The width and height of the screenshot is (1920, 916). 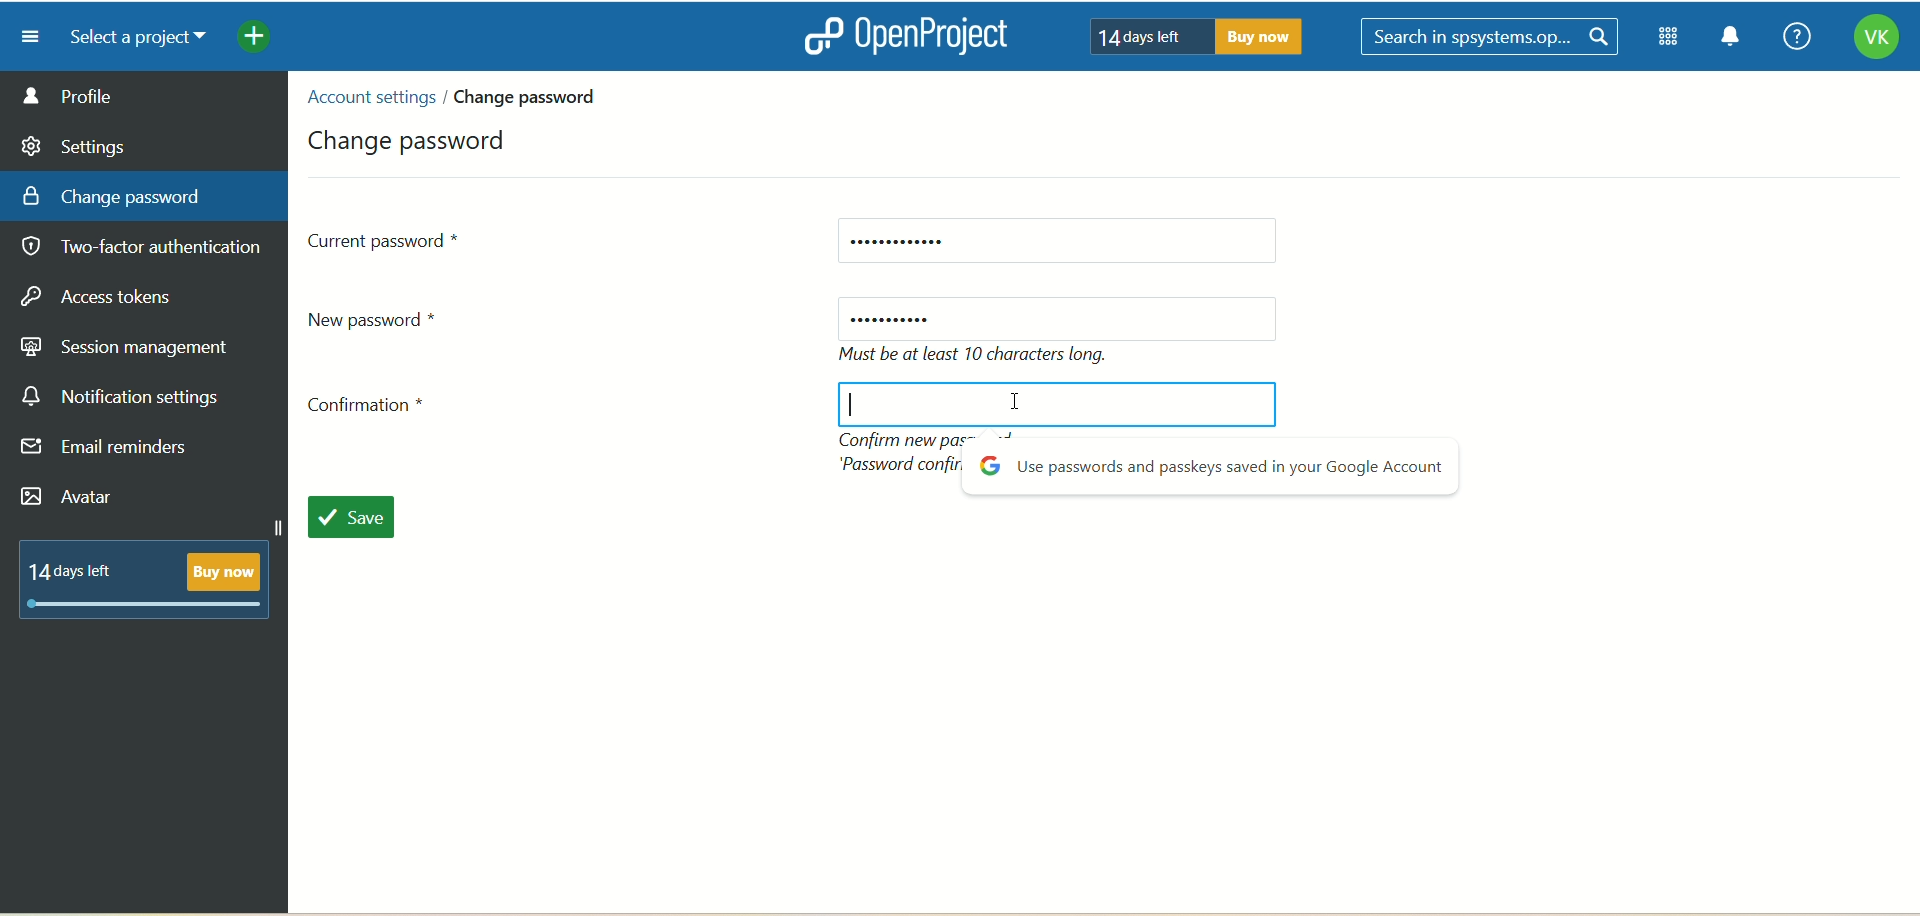 What do you see at coordinates (23, 36) in the screenshot?
I see `menu` at bounding box center [23, 36].